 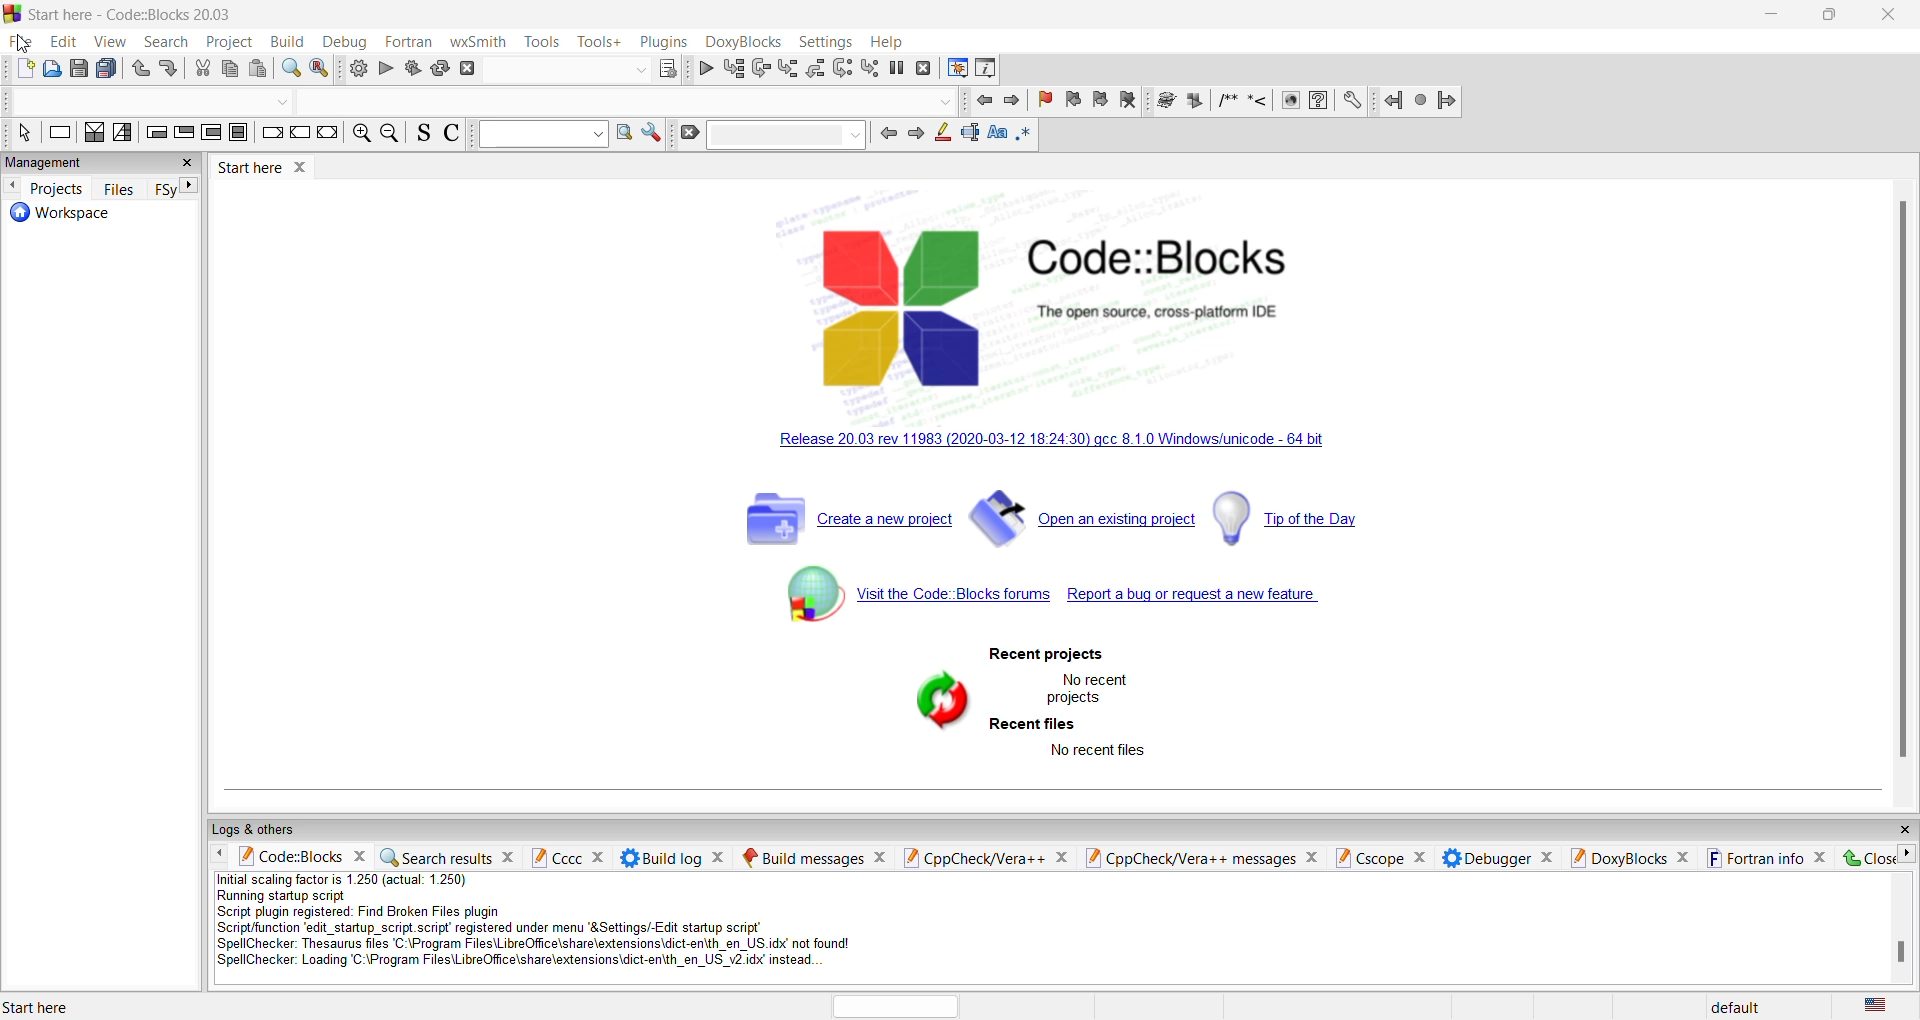 I want to click on next, so click(x=915, y=135).